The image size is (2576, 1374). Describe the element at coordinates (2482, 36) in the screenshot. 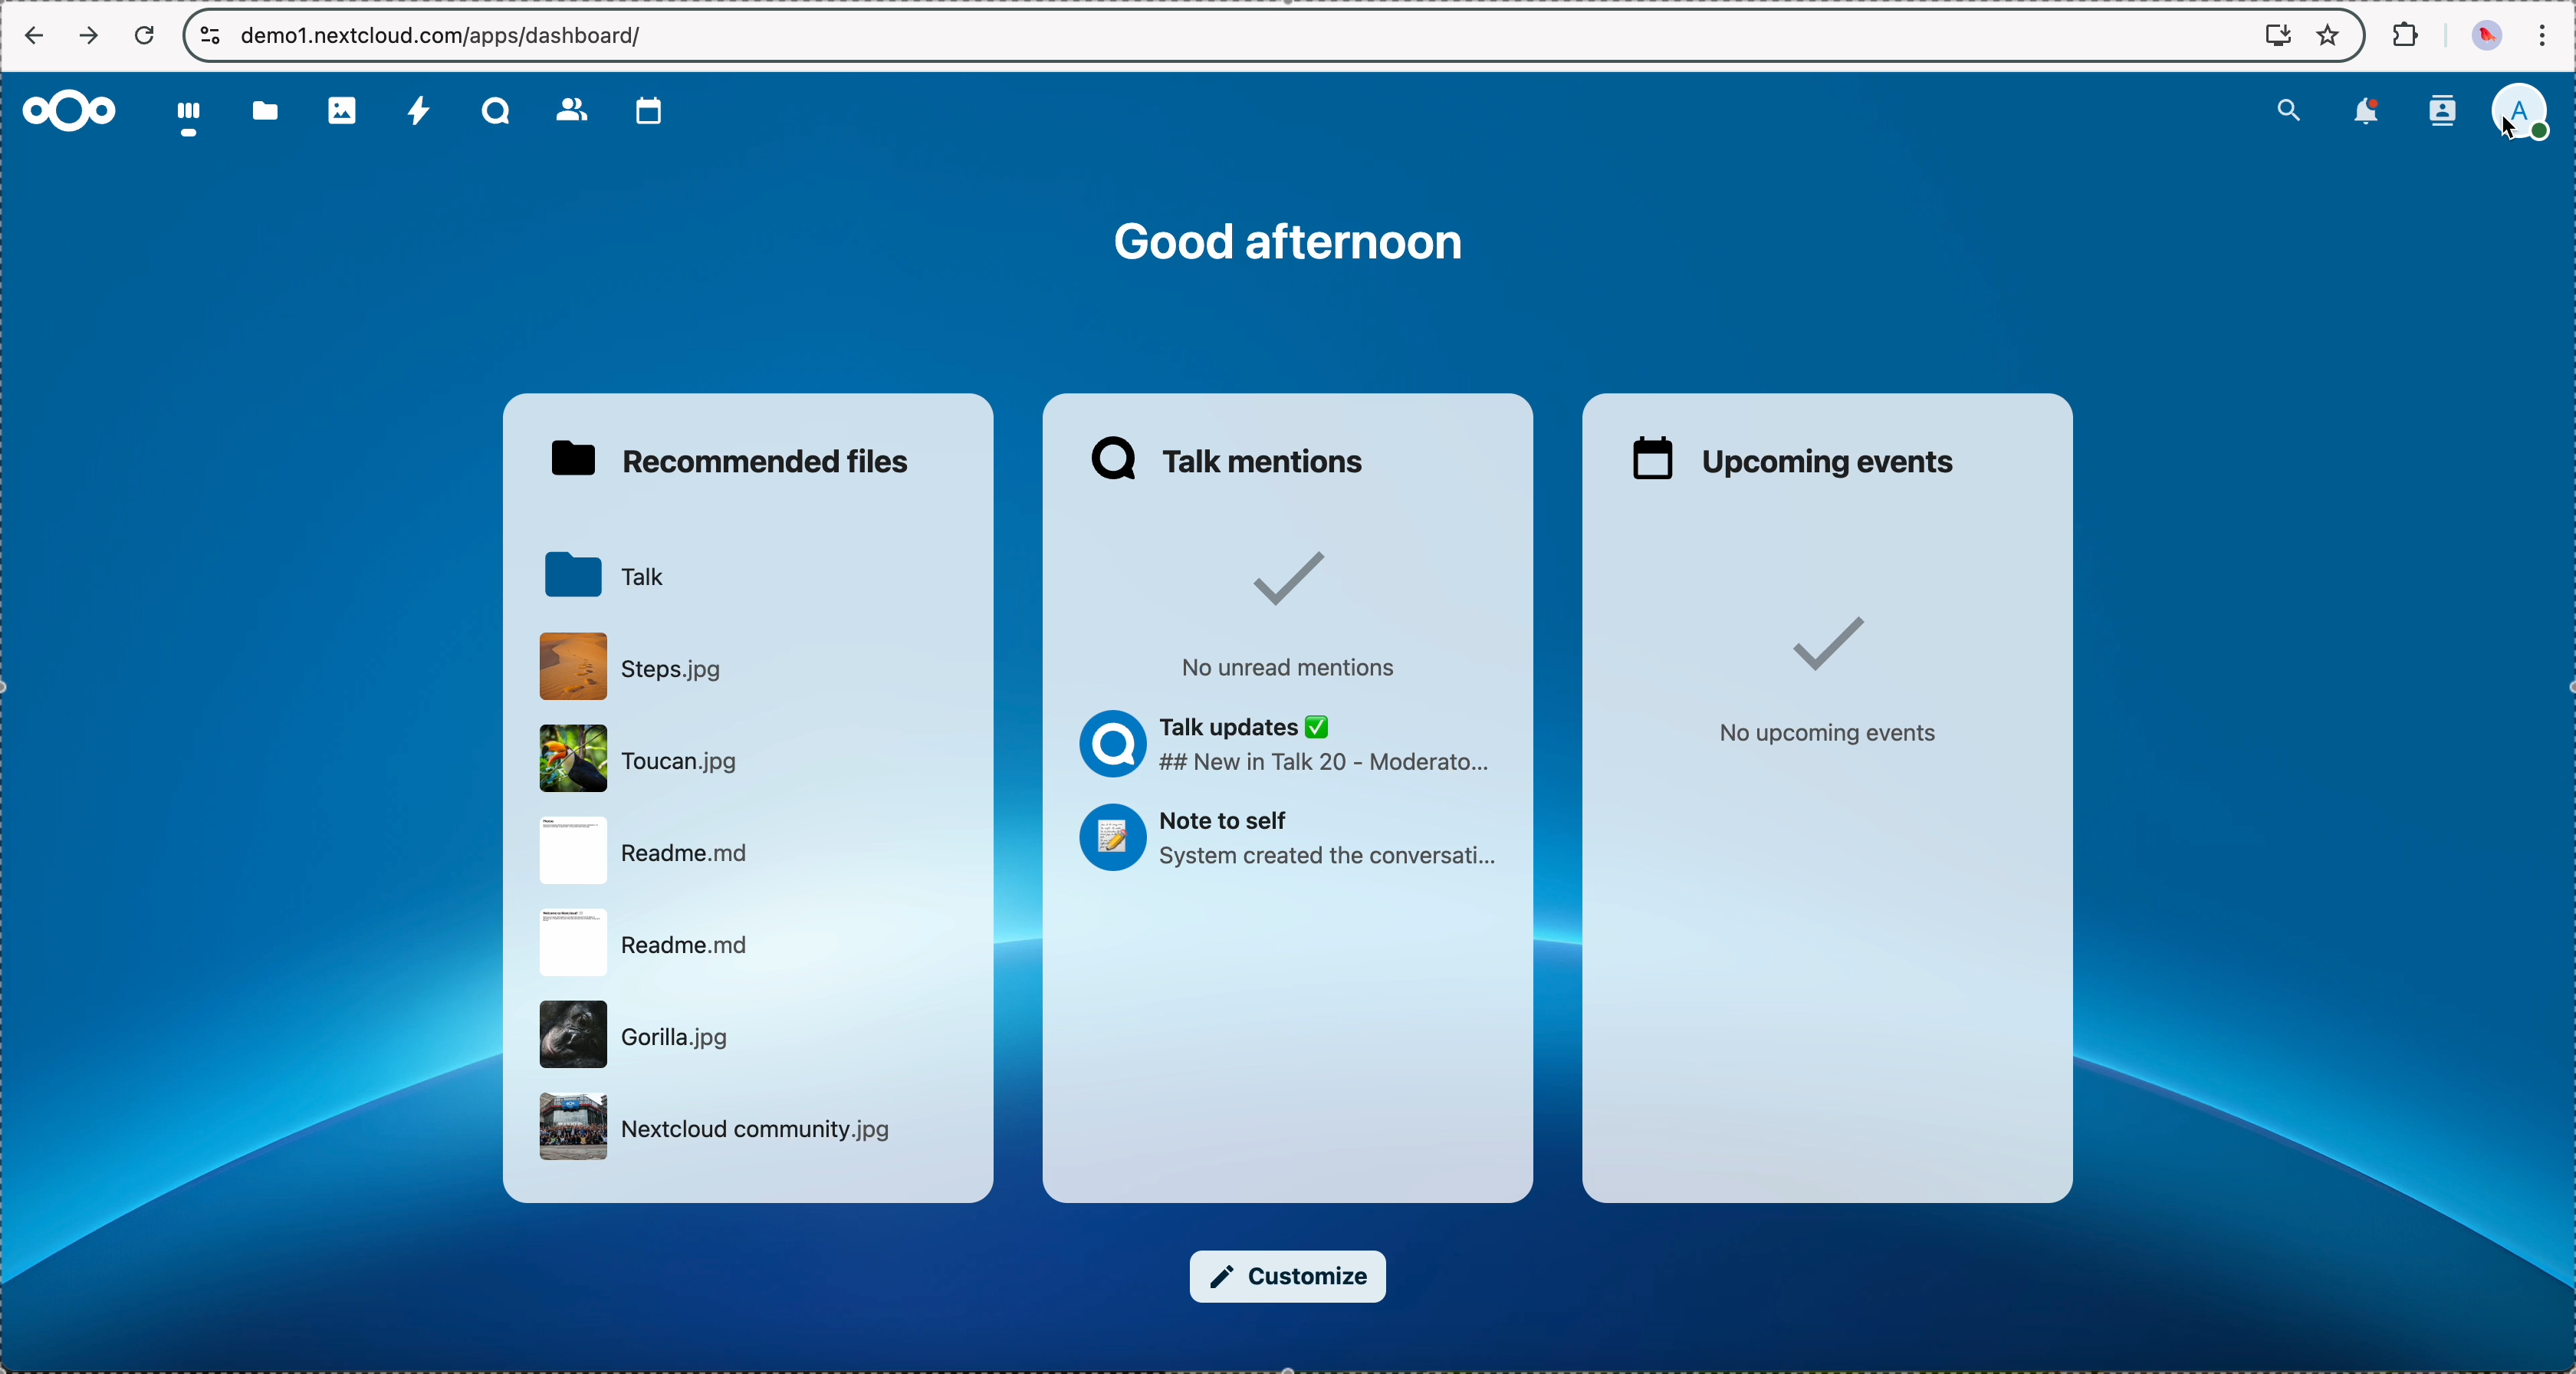

I see `profile picture` at that location.